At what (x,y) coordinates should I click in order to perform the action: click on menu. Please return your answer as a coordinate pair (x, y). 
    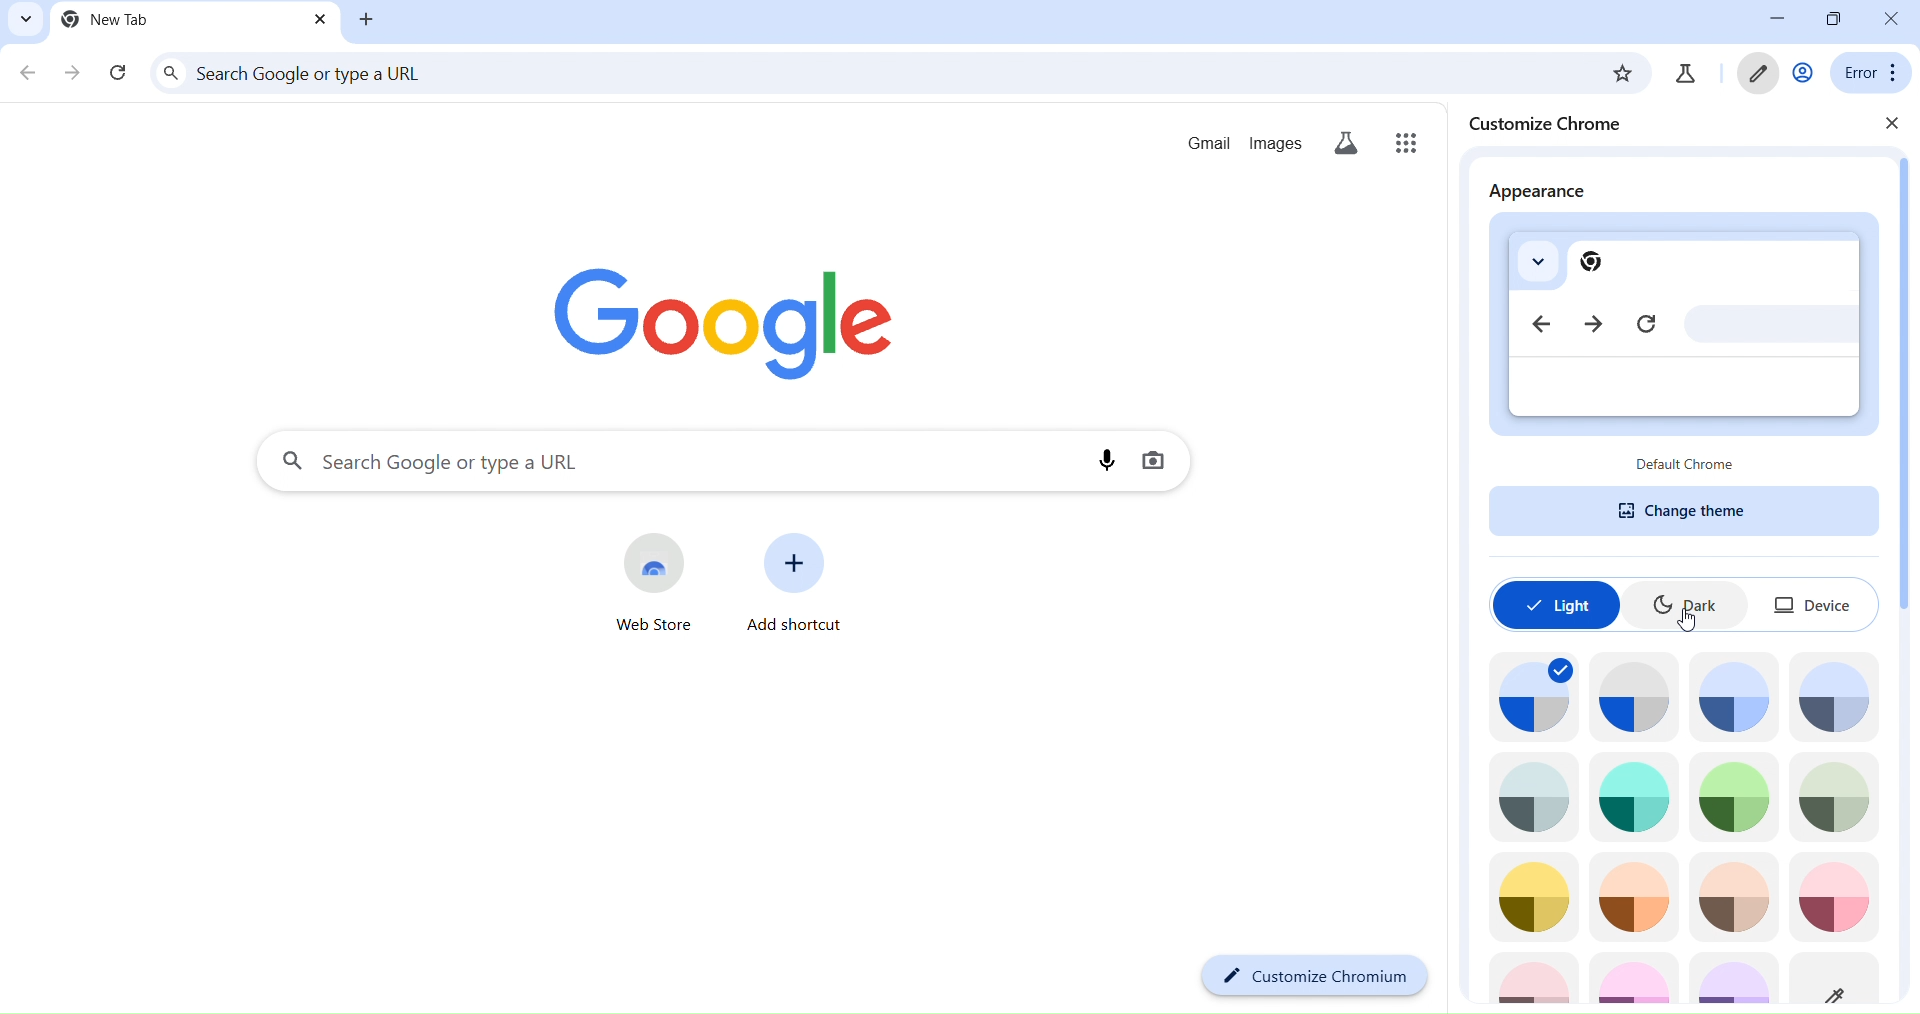
    Looking at the image, I should click on (1864, 72).